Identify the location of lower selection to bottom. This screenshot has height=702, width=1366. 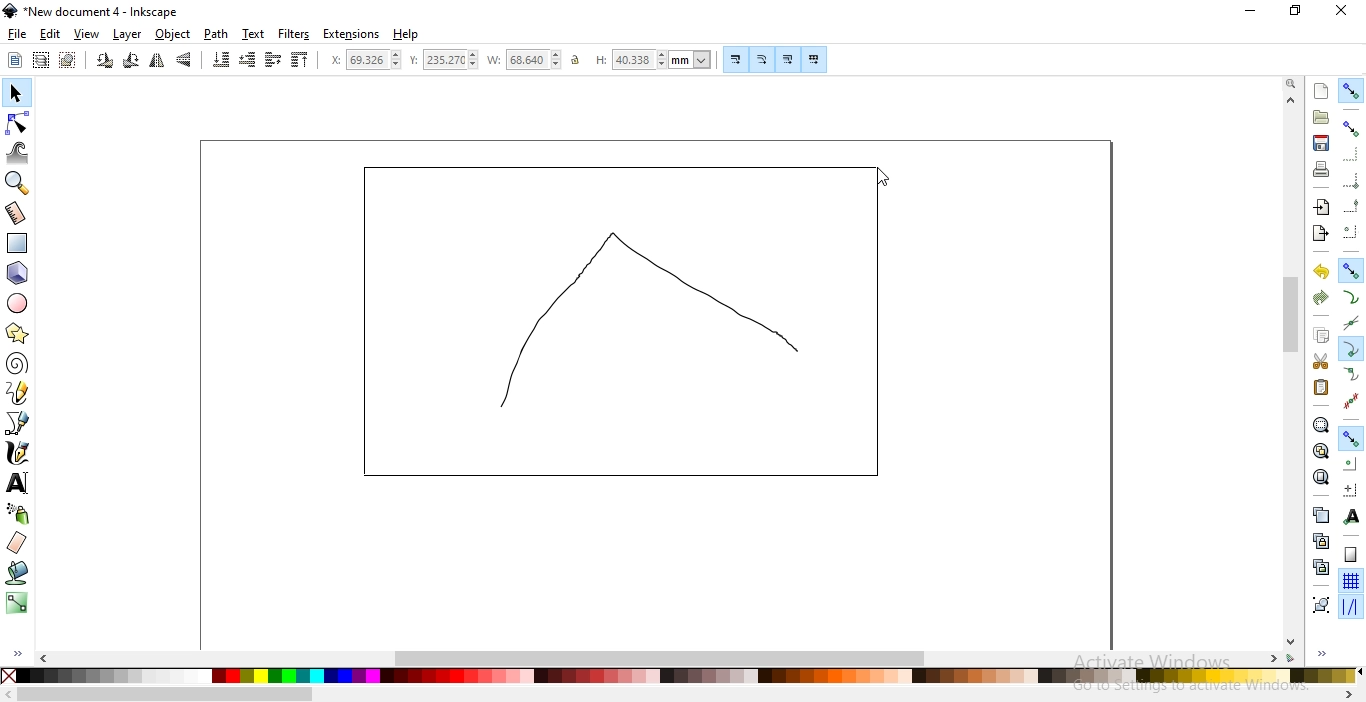
(220, 59).